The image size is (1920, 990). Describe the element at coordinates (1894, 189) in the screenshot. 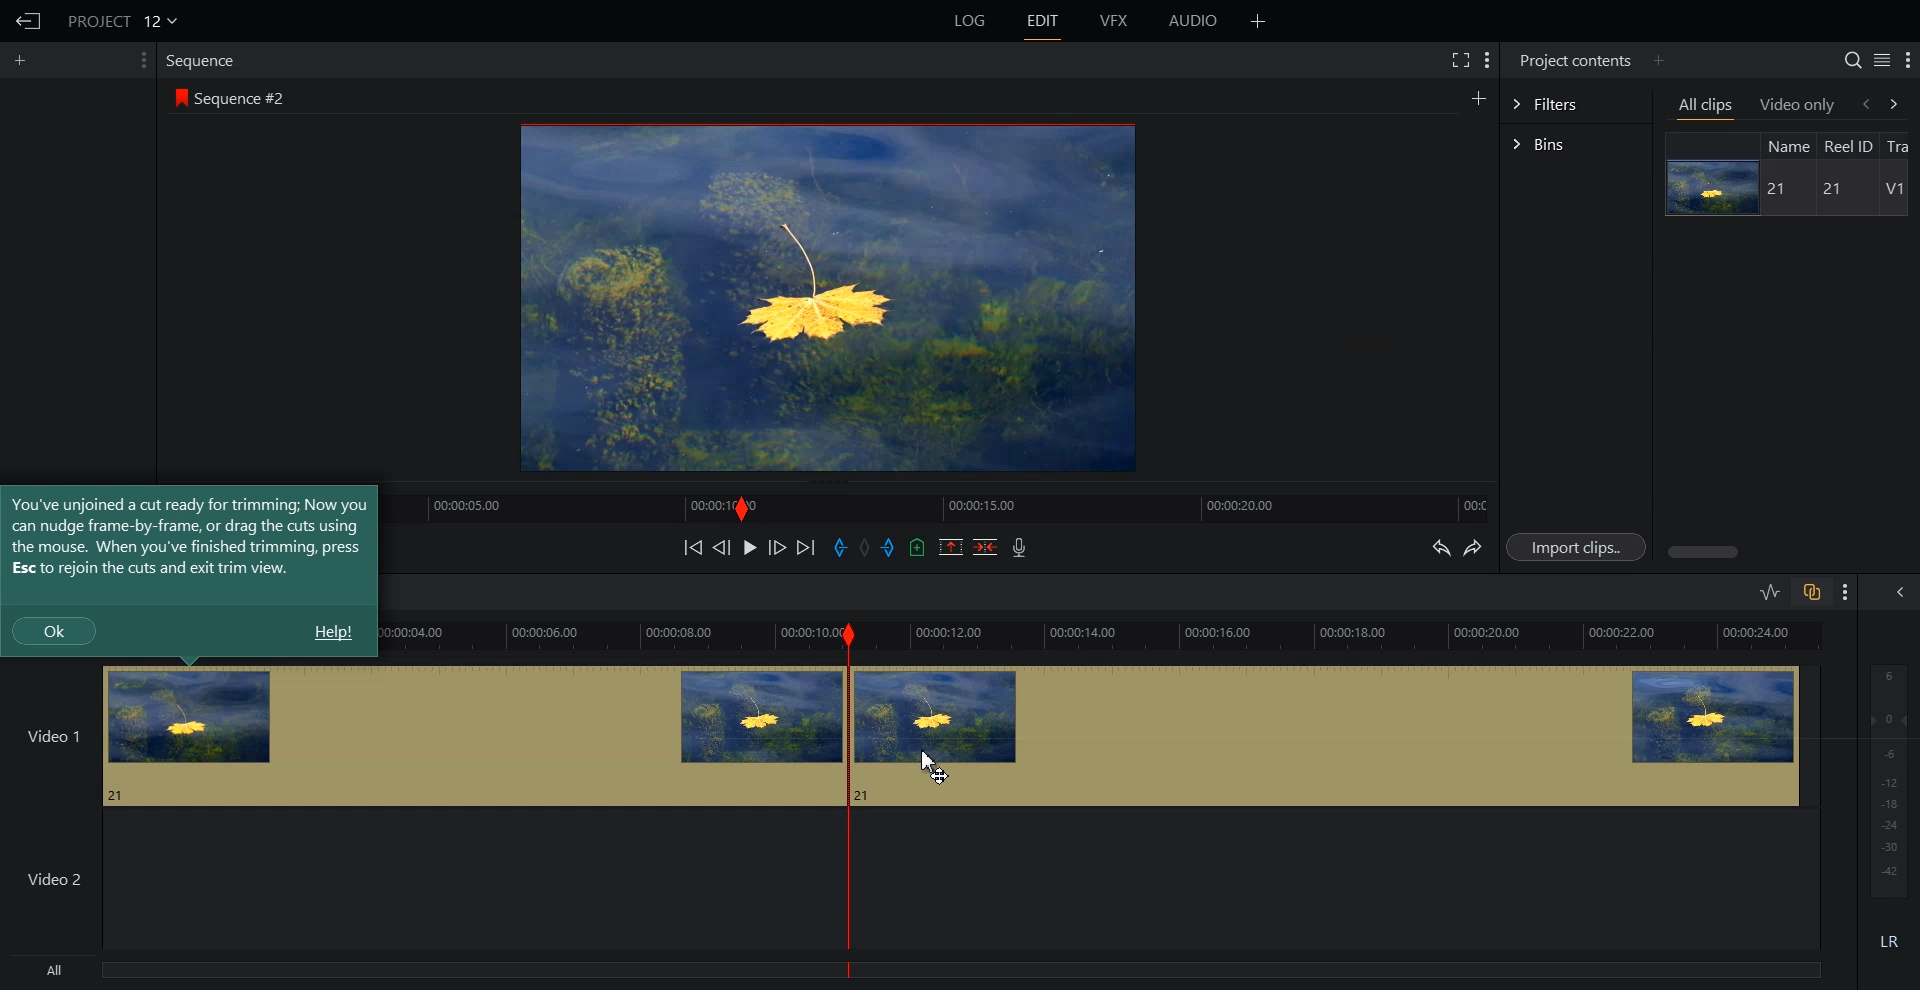

I see `V1` at that location.